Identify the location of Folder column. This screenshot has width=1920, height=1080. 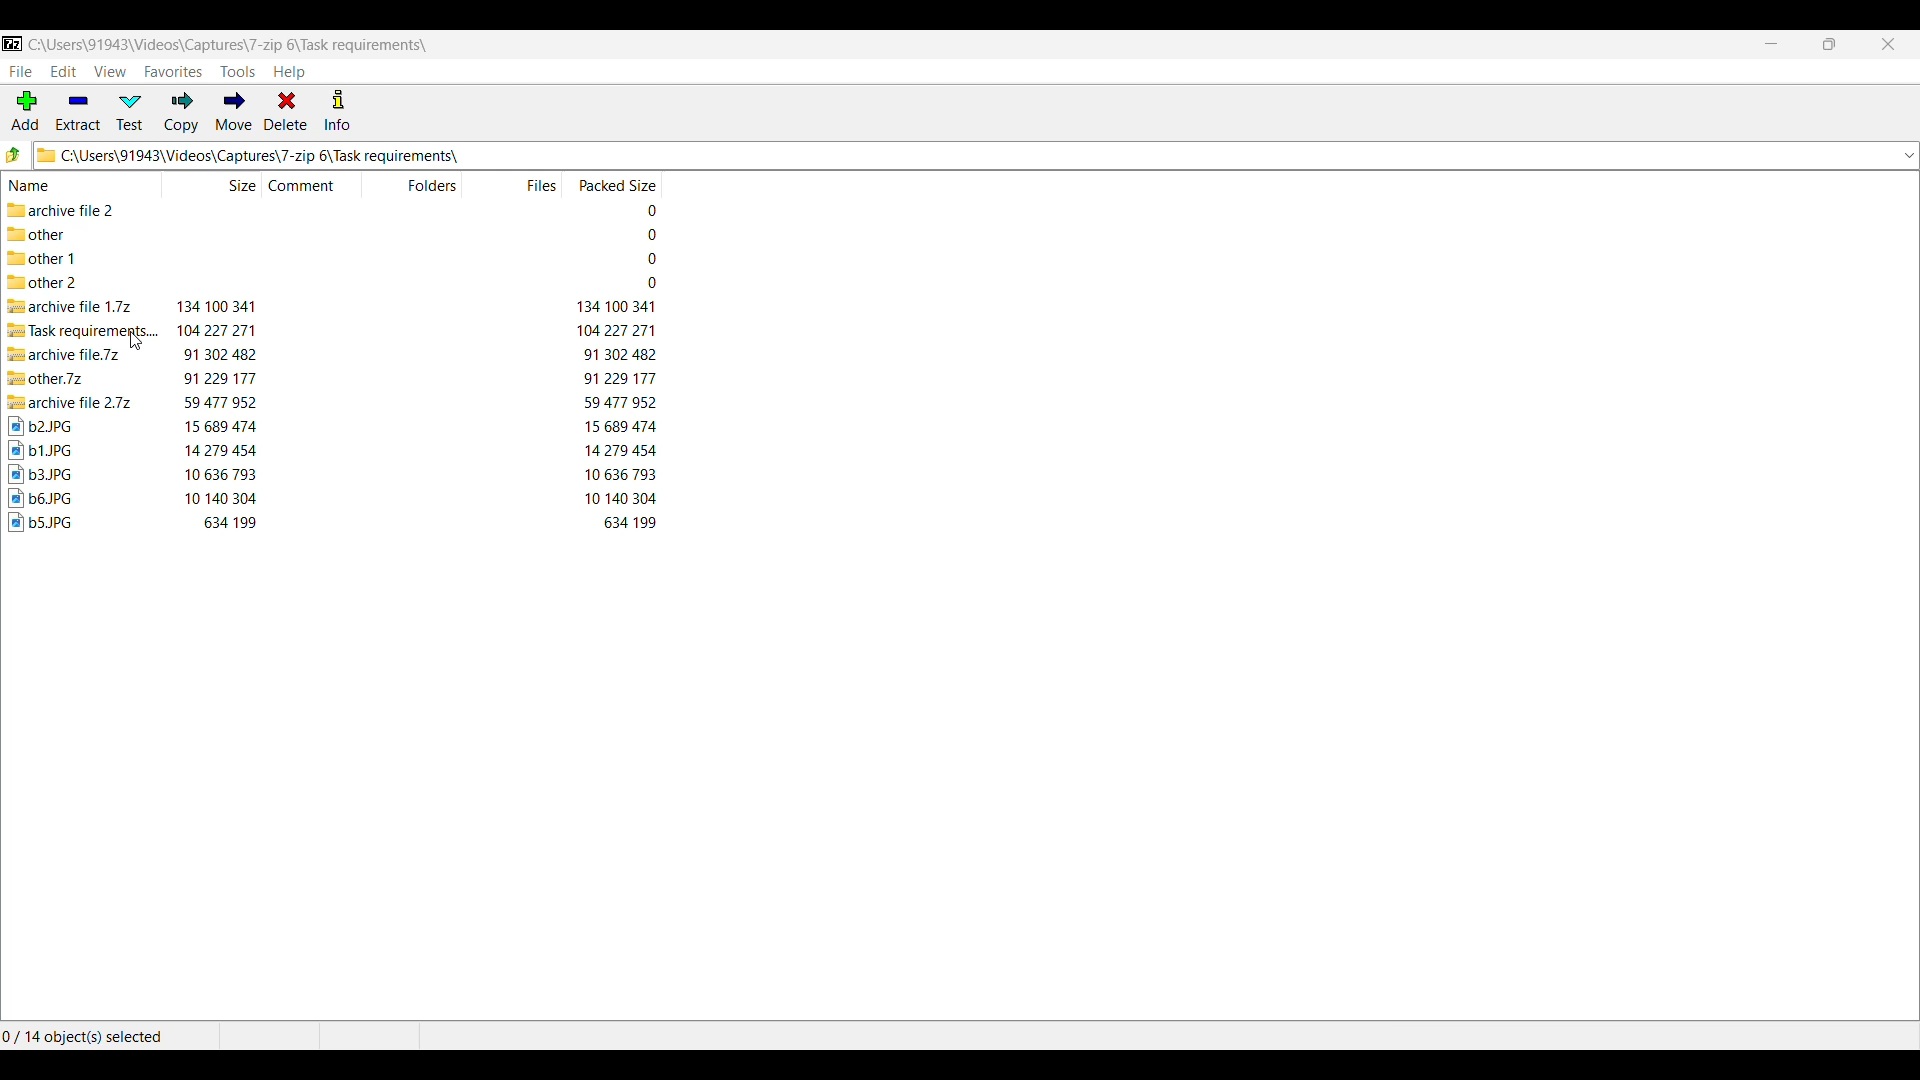
(413, 183).